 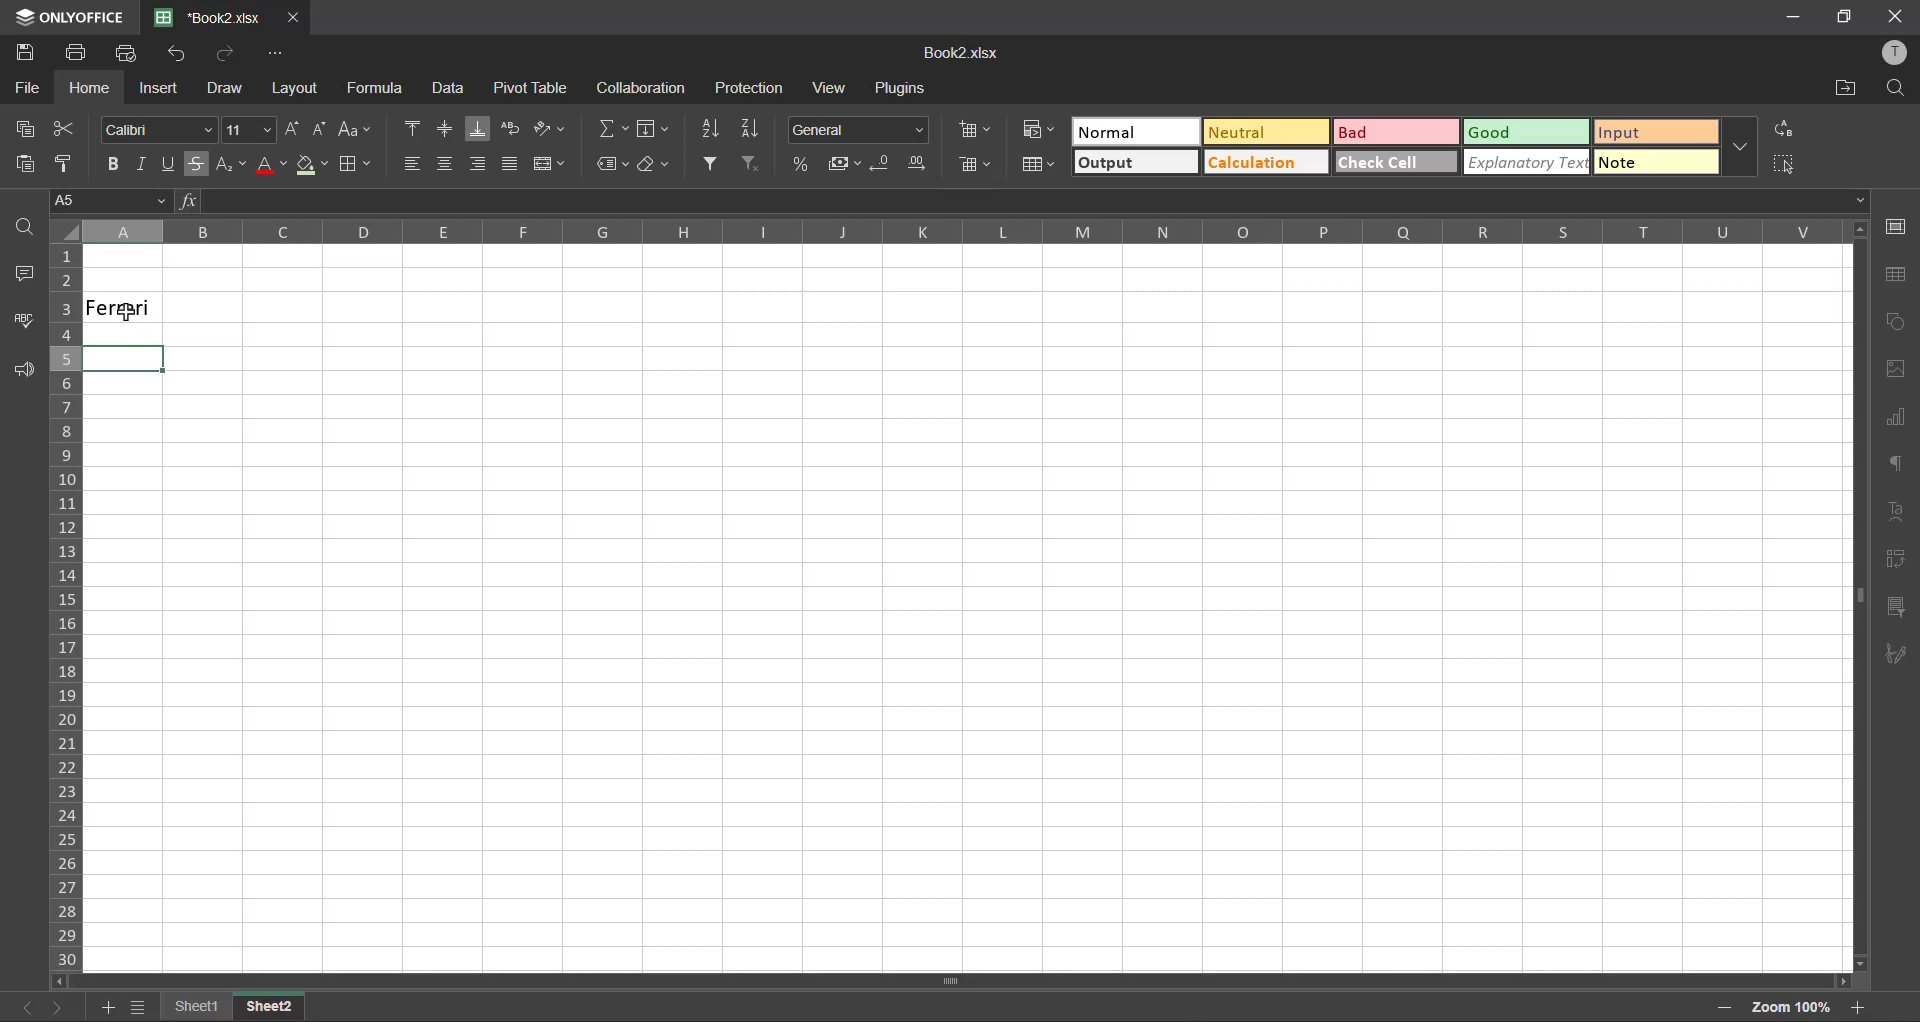 I want to click on find, so click(x=1902, y=87).